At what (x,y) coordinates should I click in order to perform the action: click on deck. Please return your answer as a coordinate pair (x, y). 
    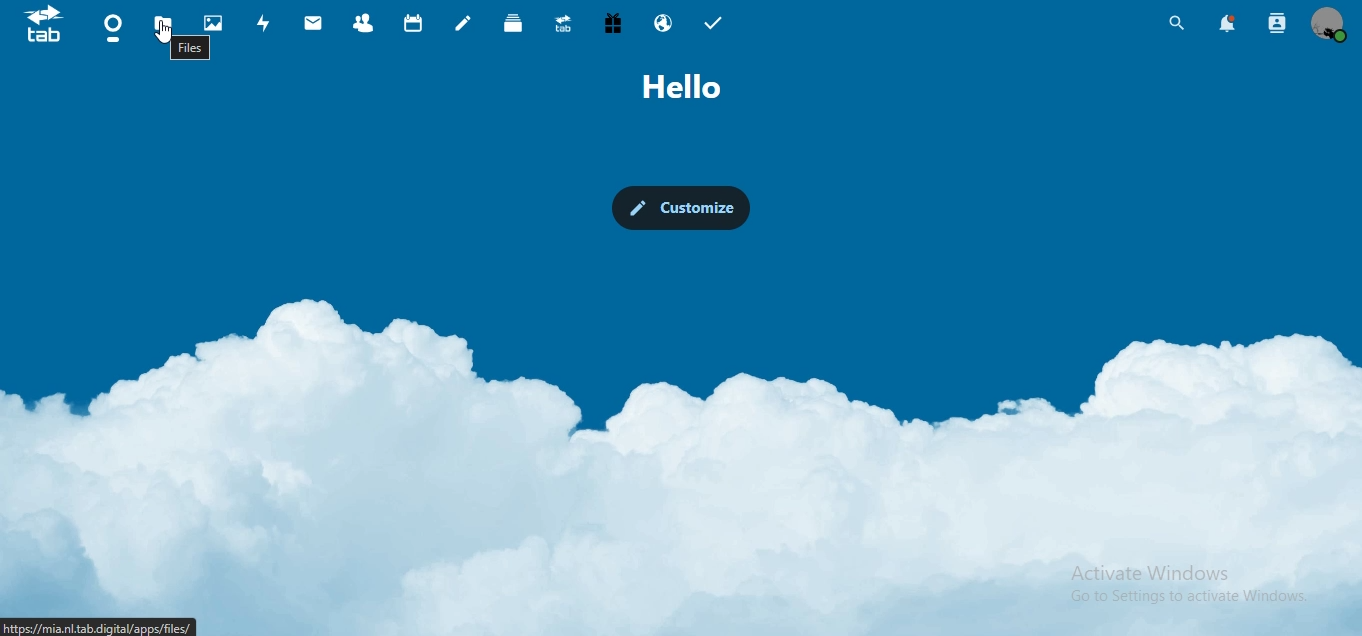
    Looking at the image, I should click on (513, 22).